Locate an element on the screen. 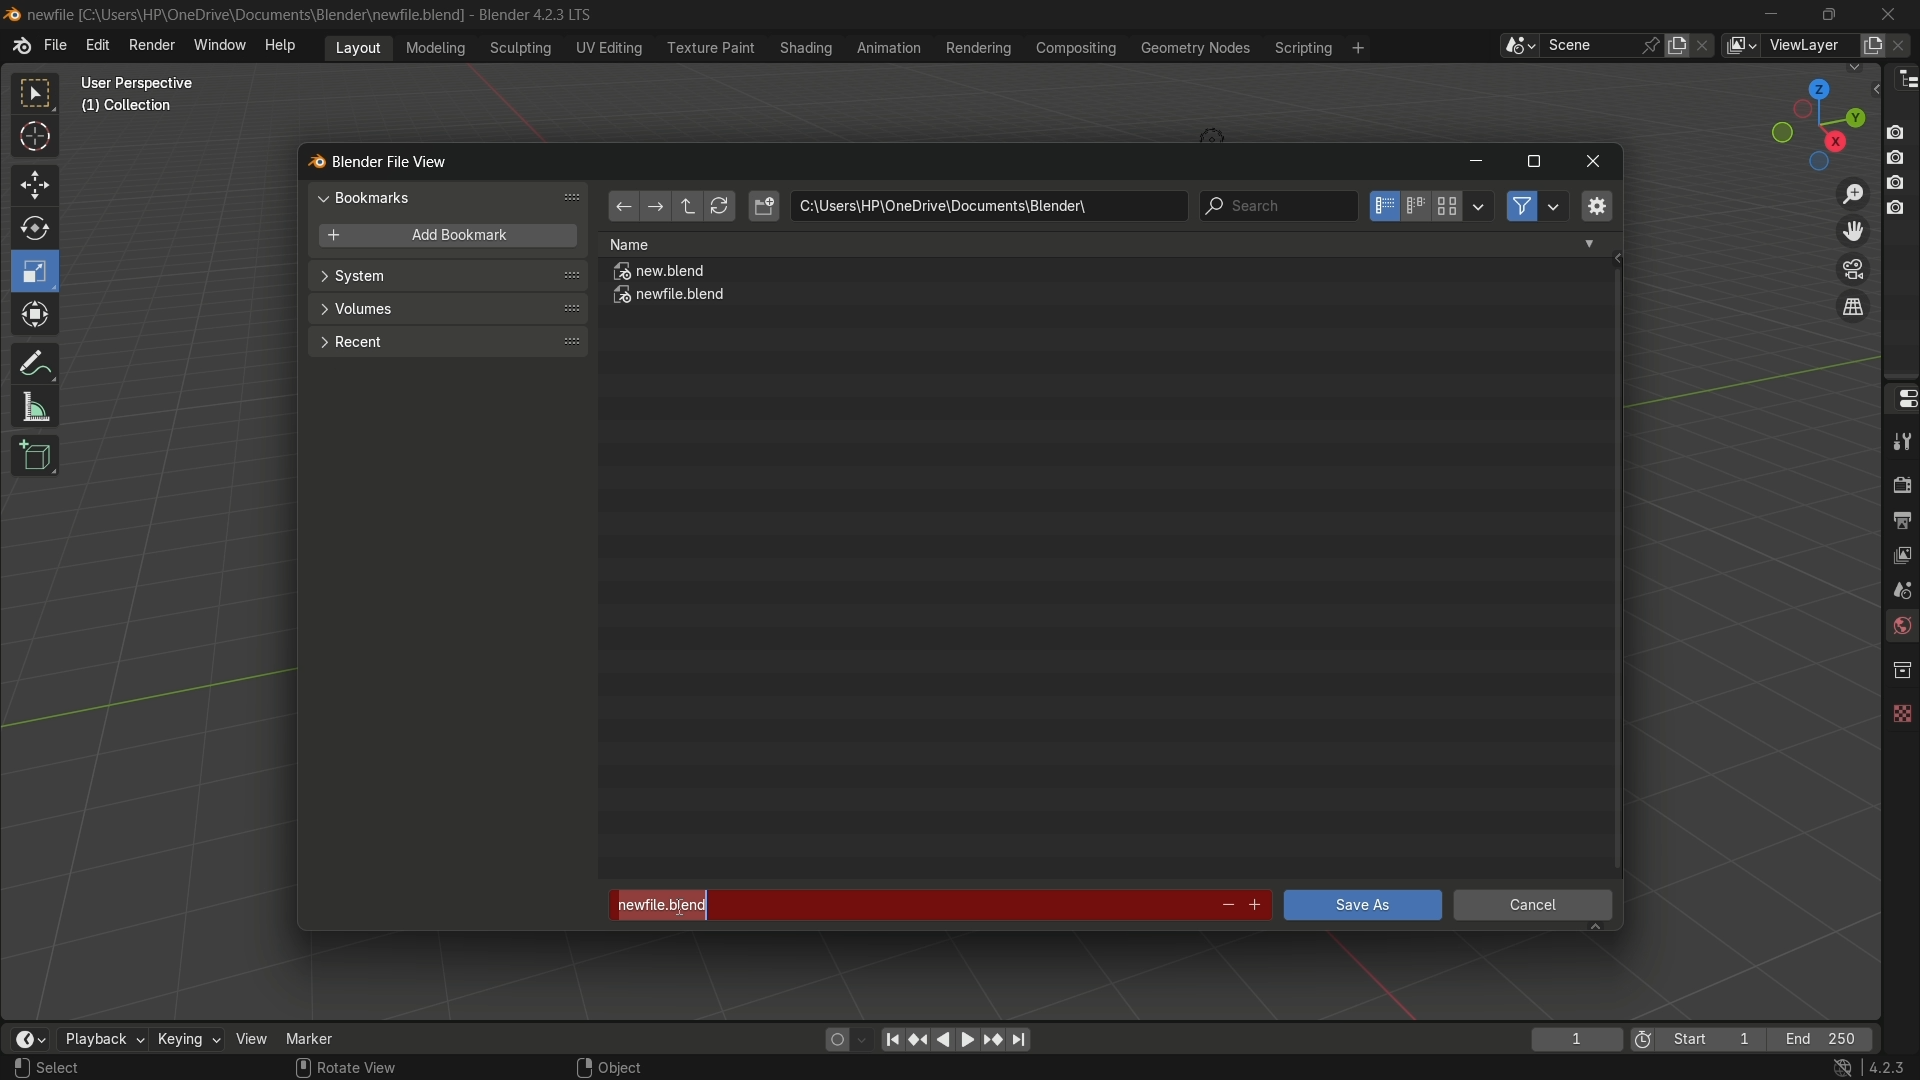 The height and width of the screenshot is (1080, 1920). collections is located at coordinates (1901, 670).